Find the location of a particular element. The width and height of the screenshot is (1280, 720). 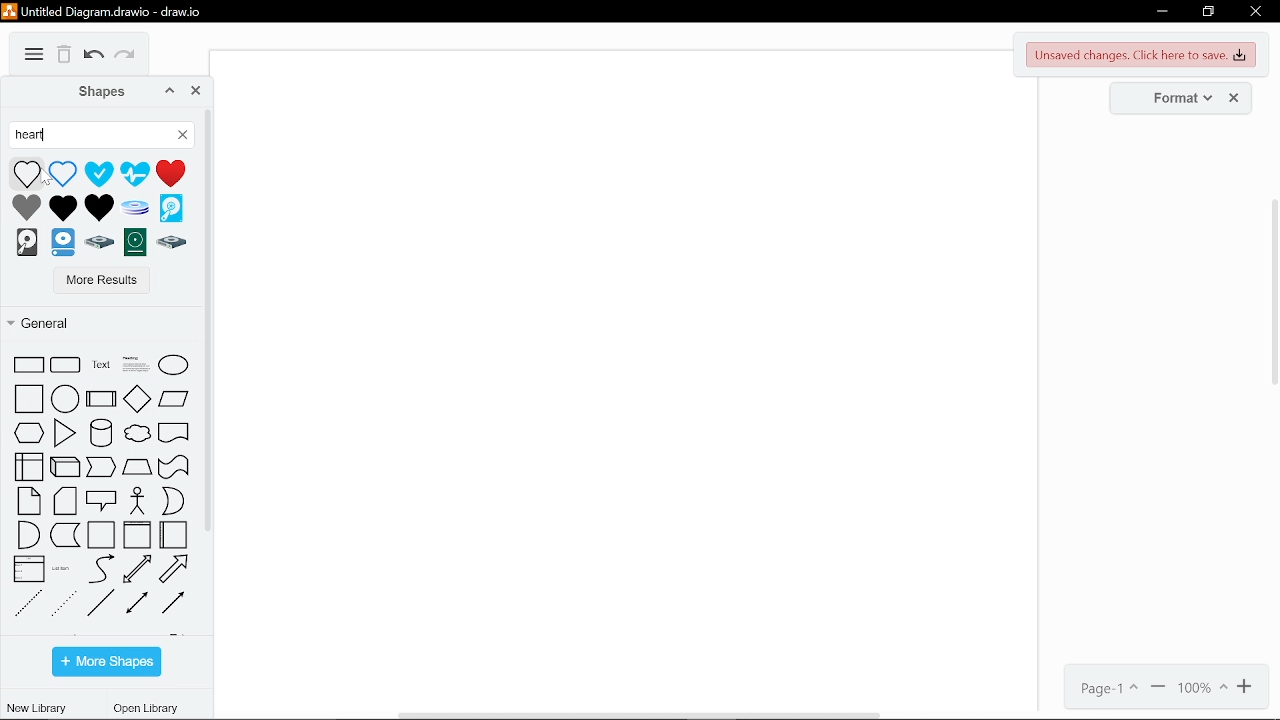

zoom in is located at coordinates (1246, 687).